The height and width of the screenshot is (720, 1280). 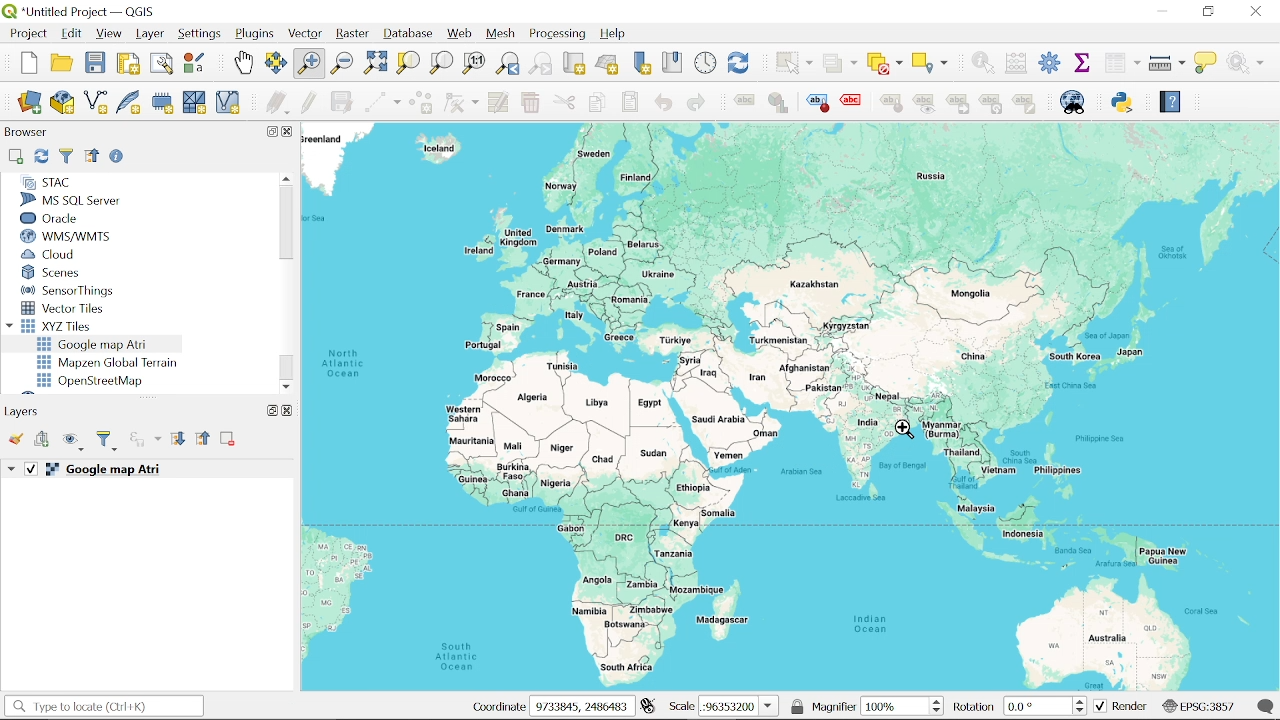 What do you see at coordinates (906, 431) in the screenshot?
I see `Cursor` at bounding box center [906, 431].